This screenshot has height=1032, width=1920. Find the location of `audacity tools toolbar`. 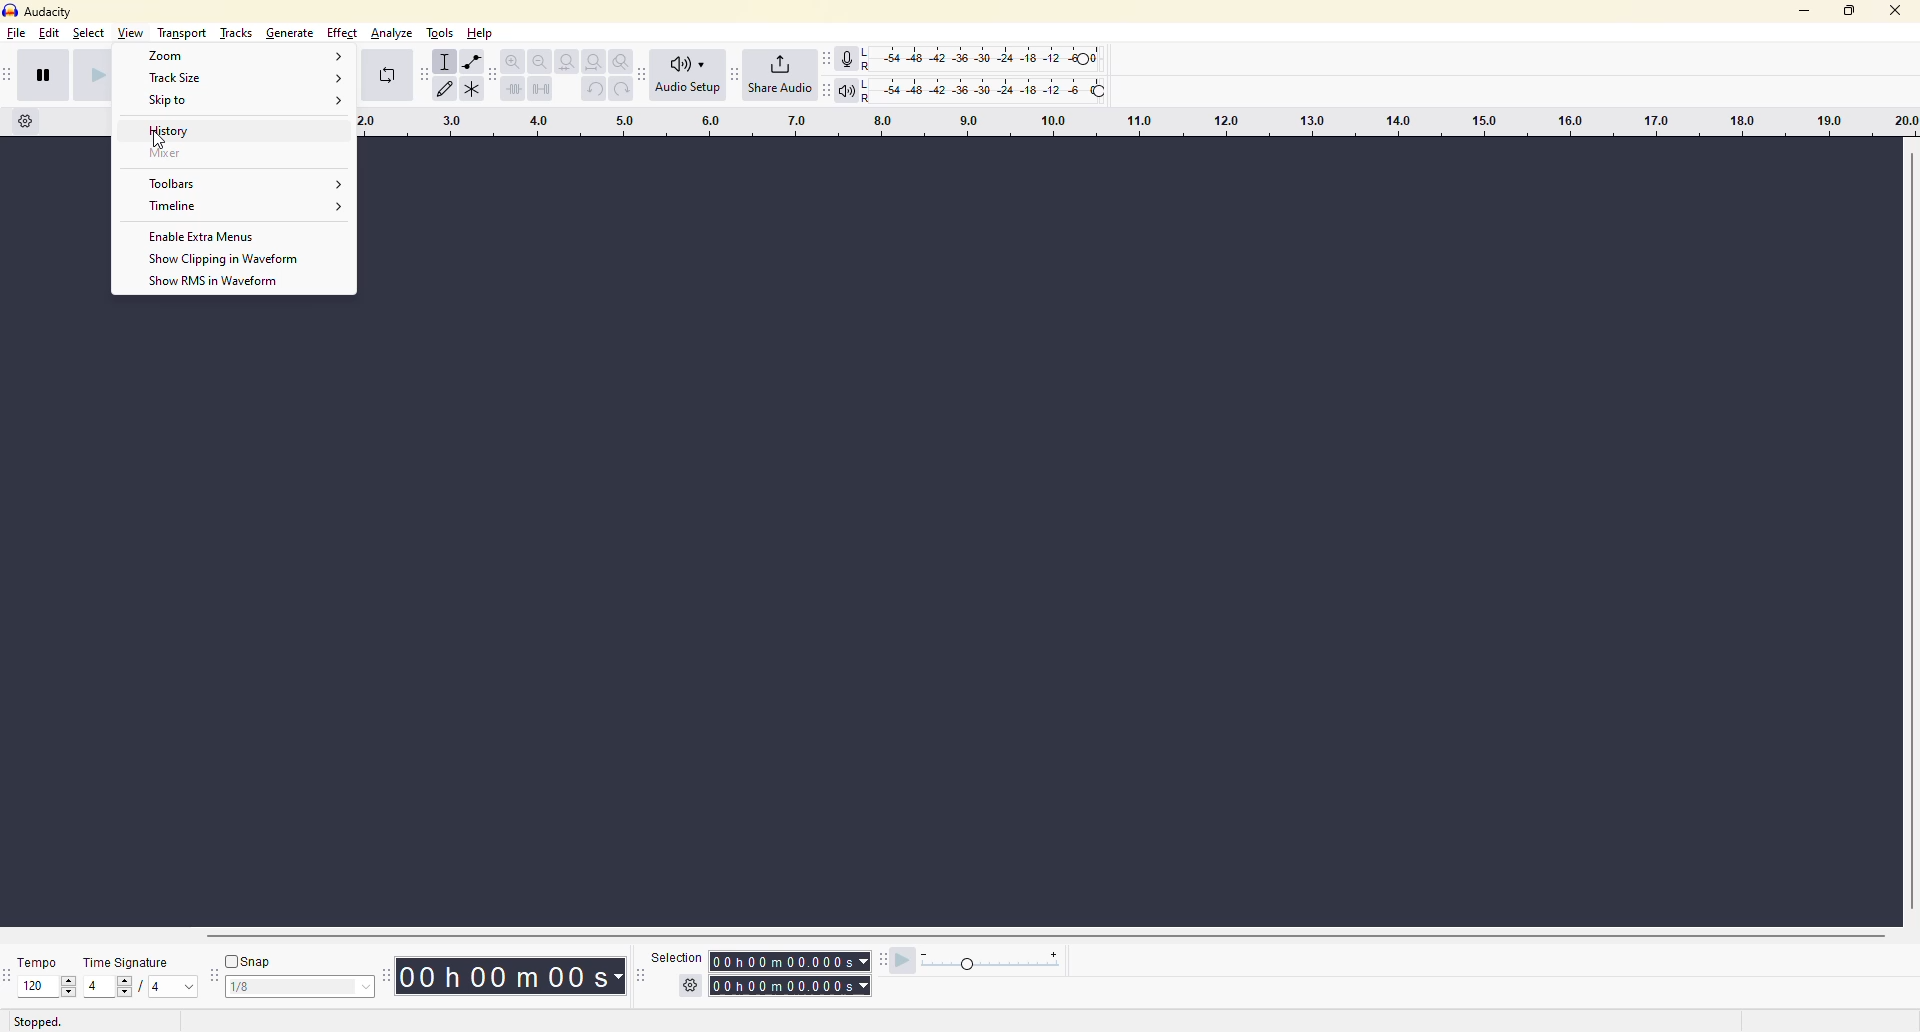

audacity tools toolbar is located at coordinates (645, 73).